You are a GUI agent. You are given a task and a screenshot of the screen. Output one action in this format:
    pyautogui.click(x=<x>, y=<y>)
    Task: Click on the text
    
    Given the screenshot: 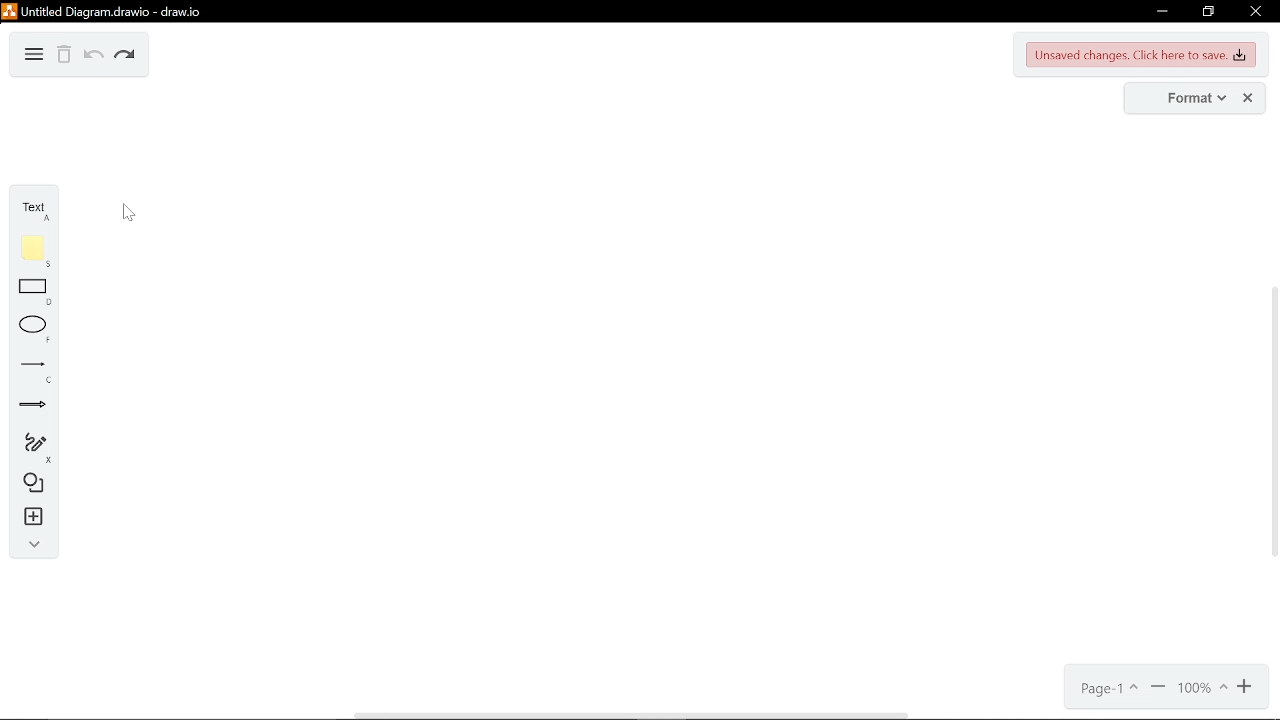 What is the action you would take?
    pyautogui.click(x=37, y=212)
    